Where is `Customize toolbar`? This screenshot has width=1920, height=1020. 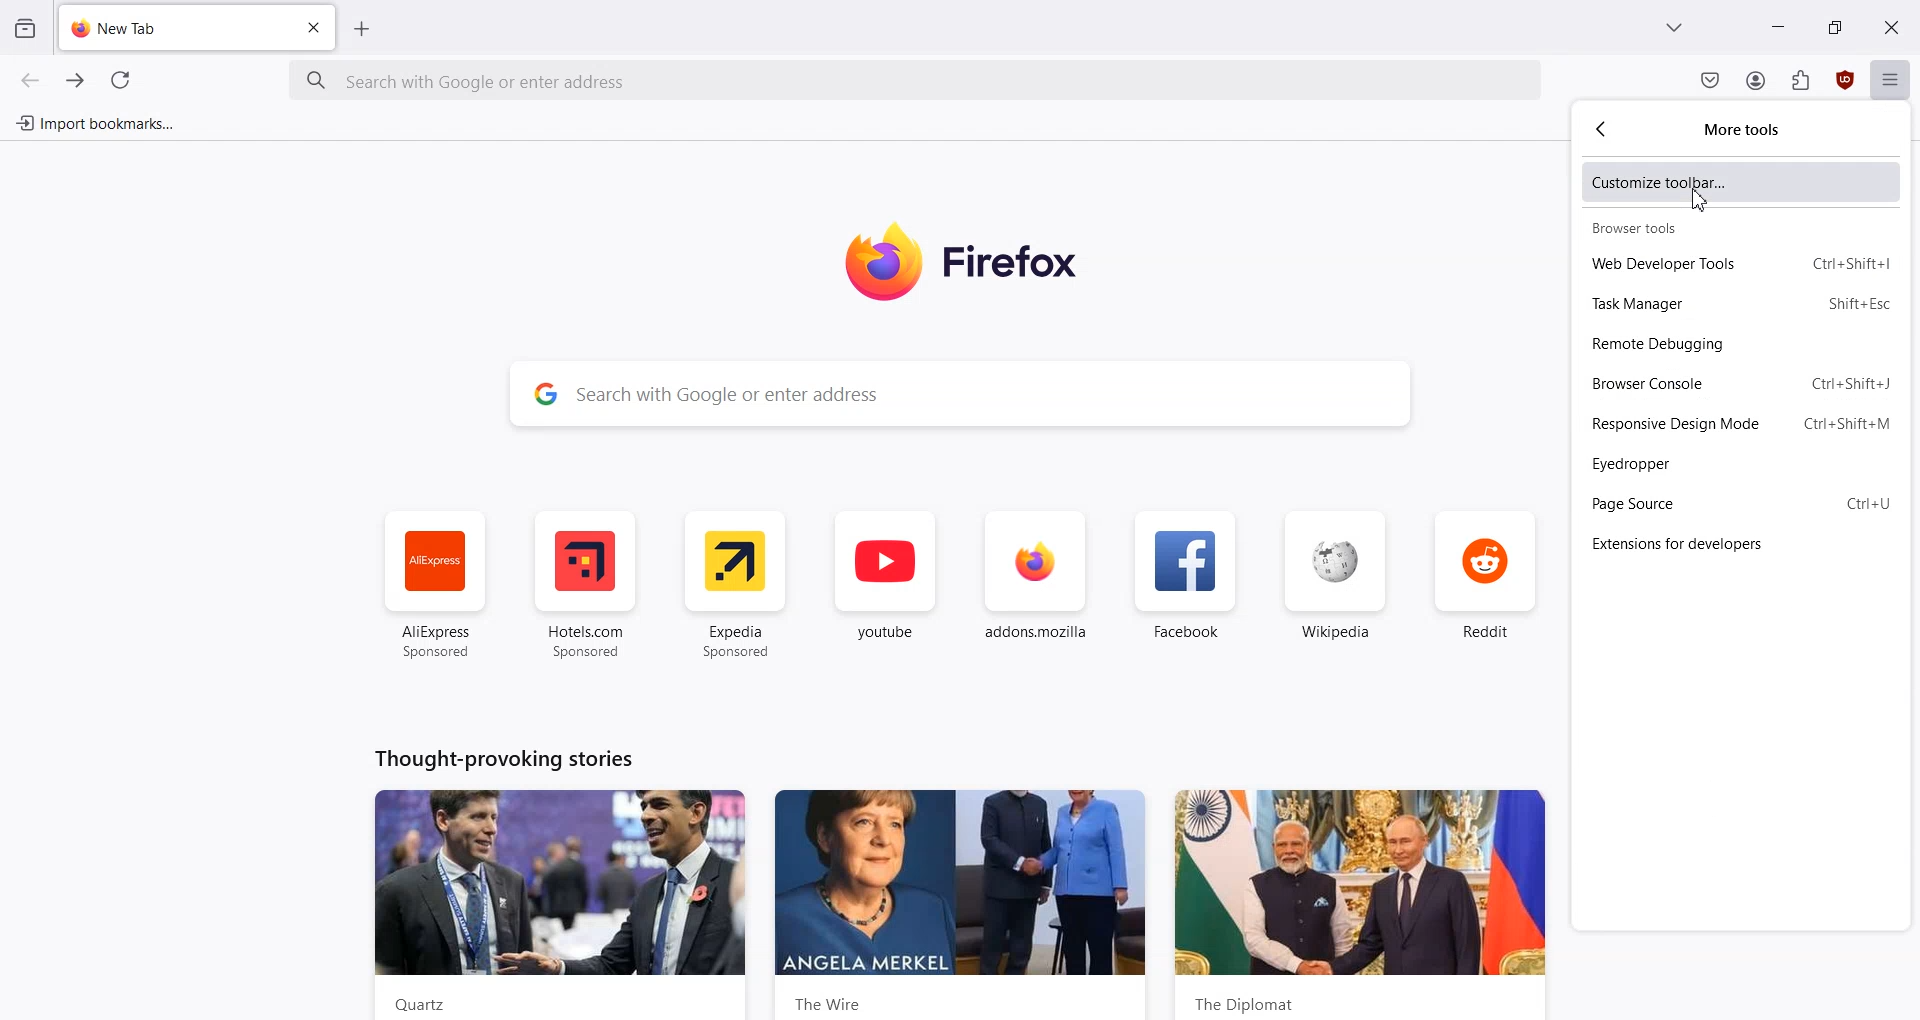
Customize toolbar is located at coordinates (1743, 181).